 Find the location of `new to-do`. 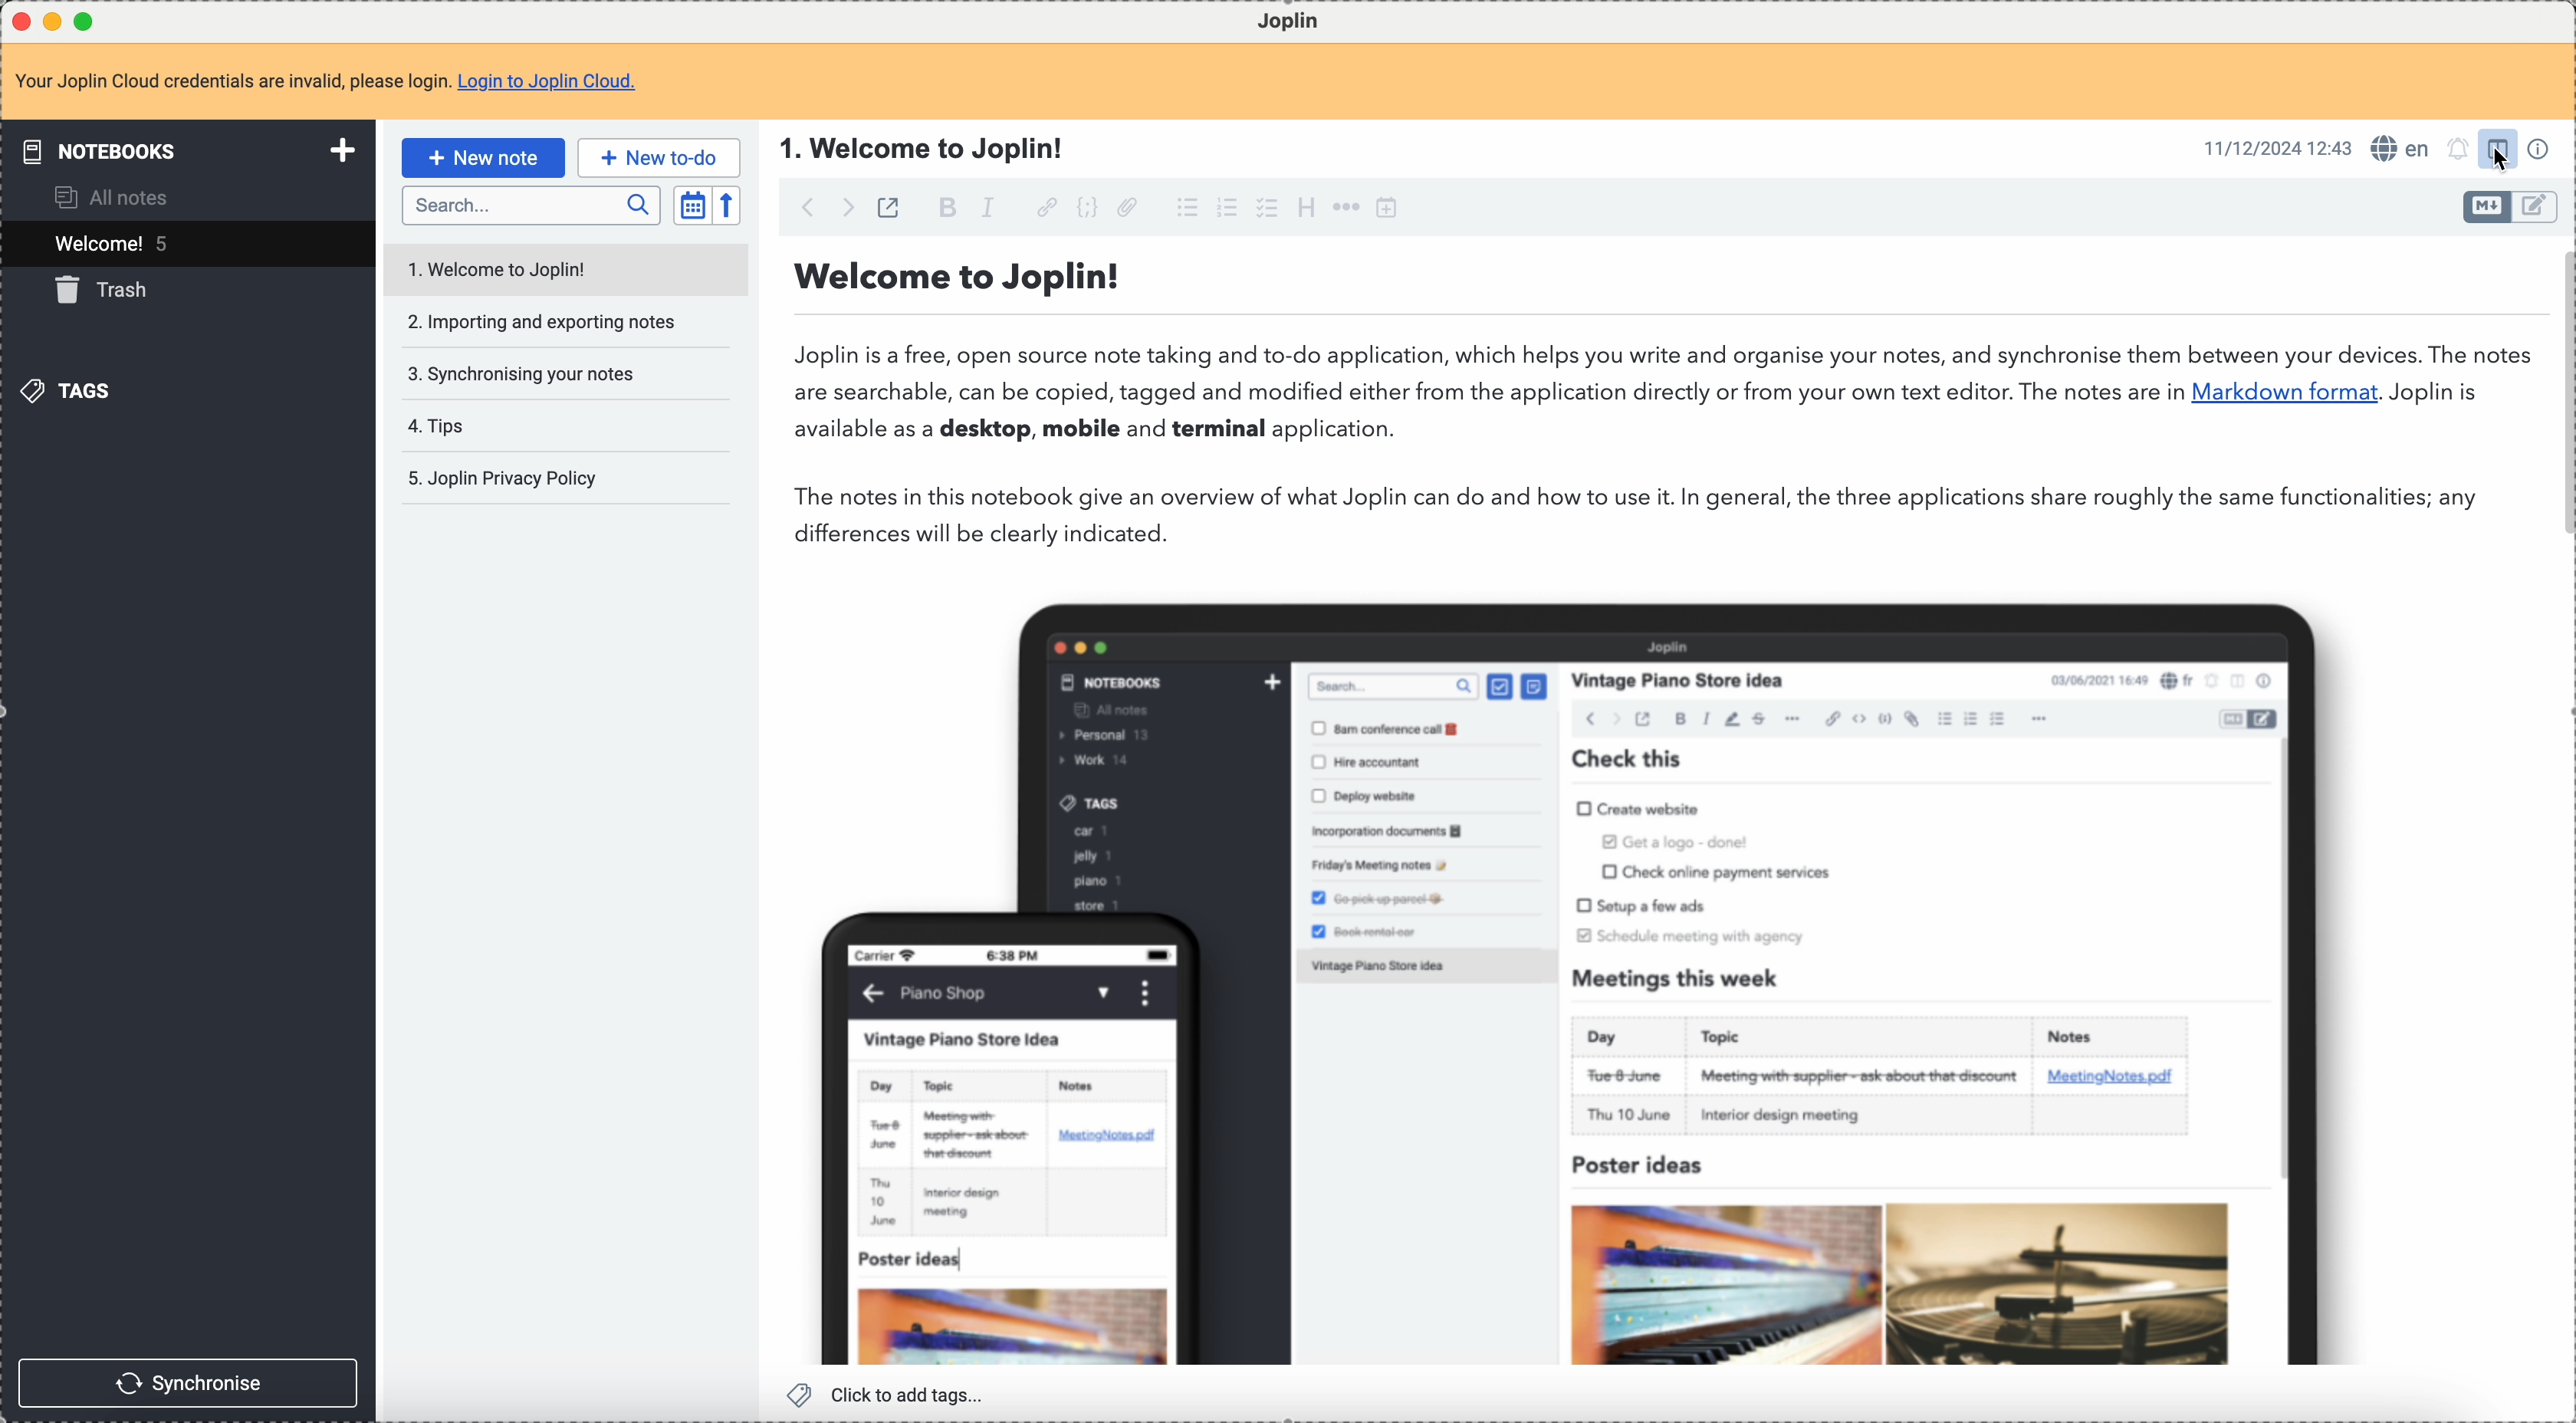

new to-do is located at coordinates (658, 159).